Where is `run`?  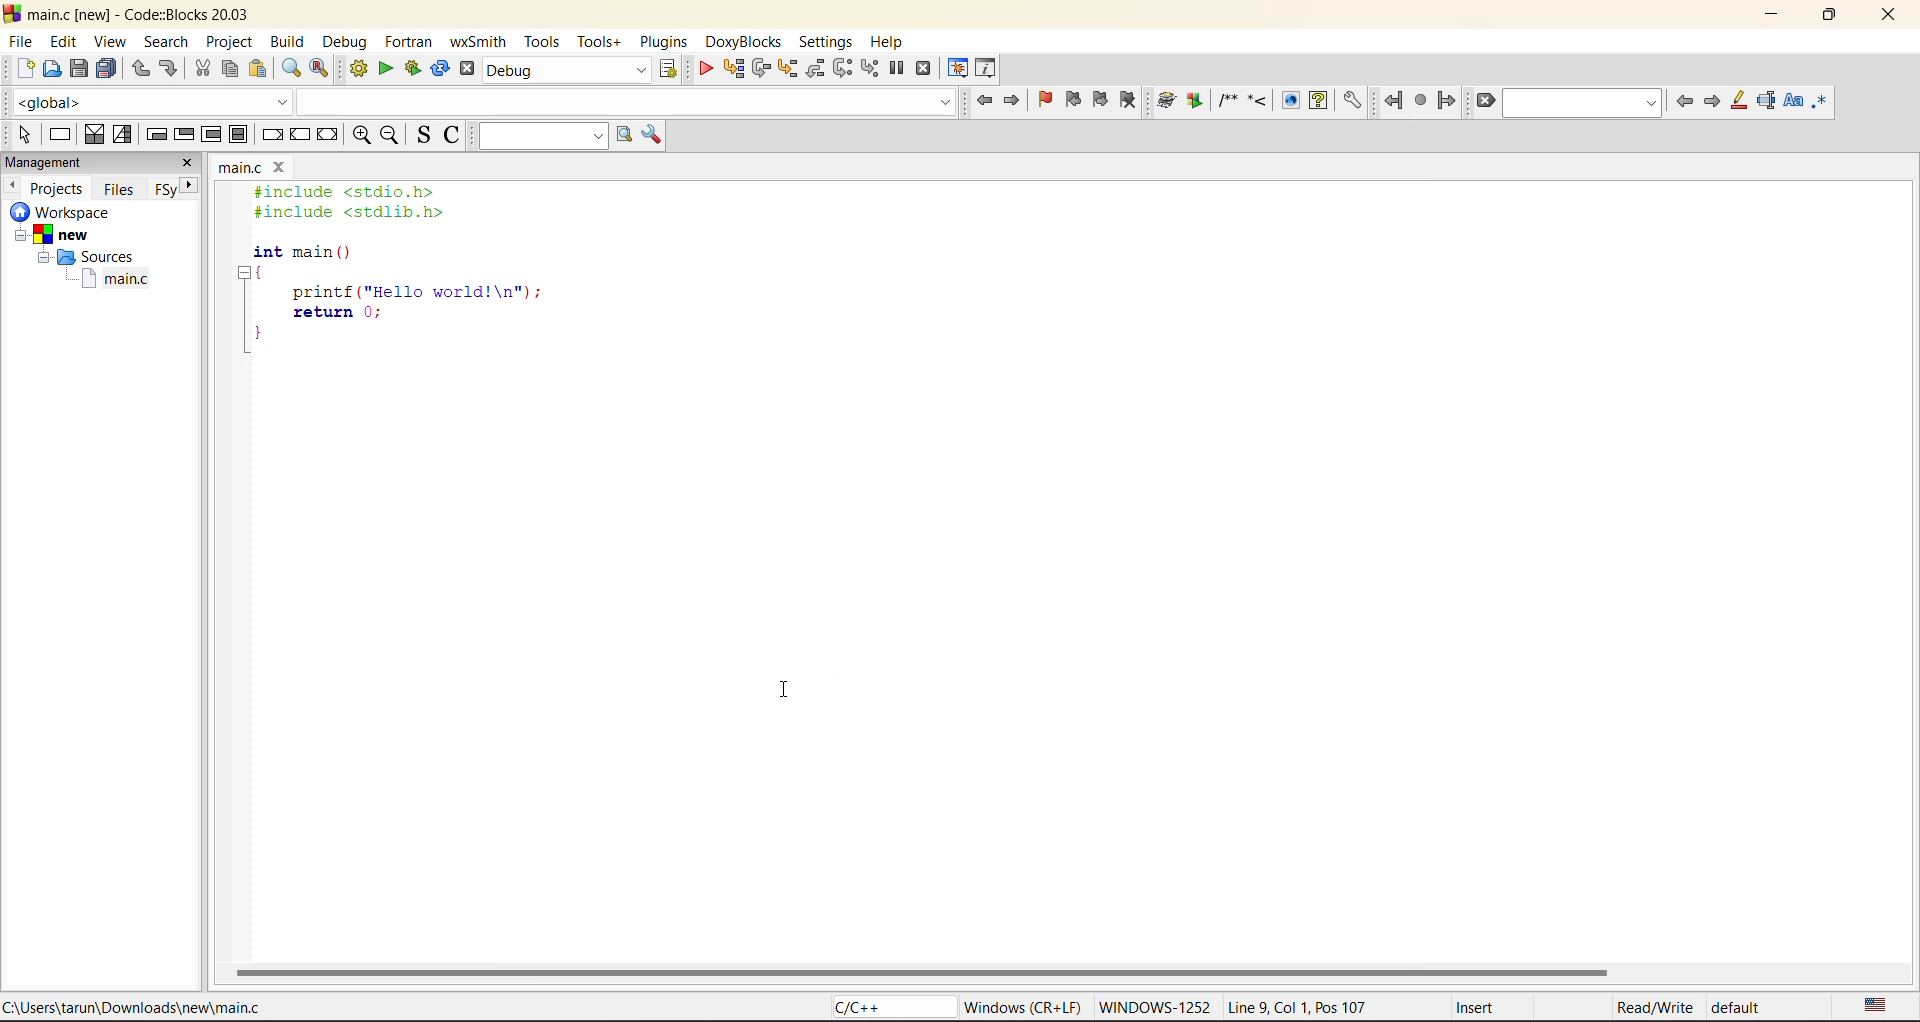
run is located at coordinates (387, 67).